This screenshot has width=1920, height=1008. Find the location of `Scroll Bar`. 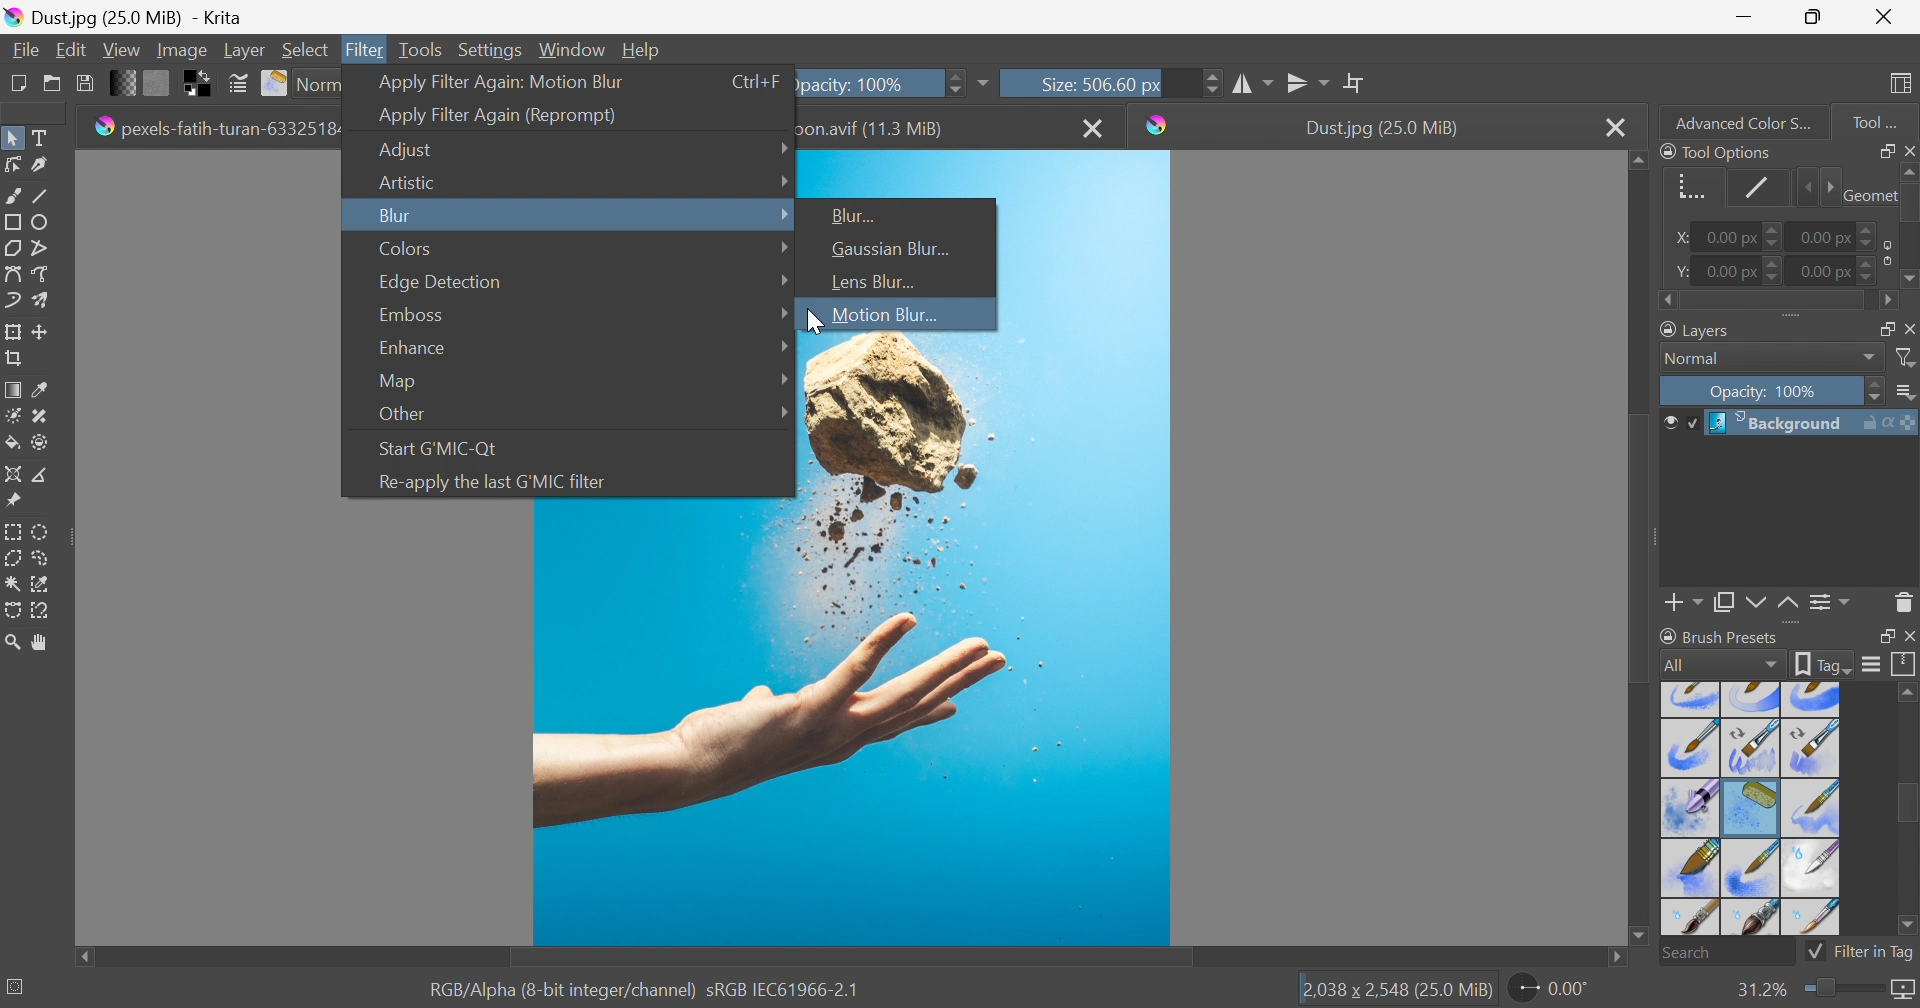

Scroll Bar is located at coordinates (851, 958).